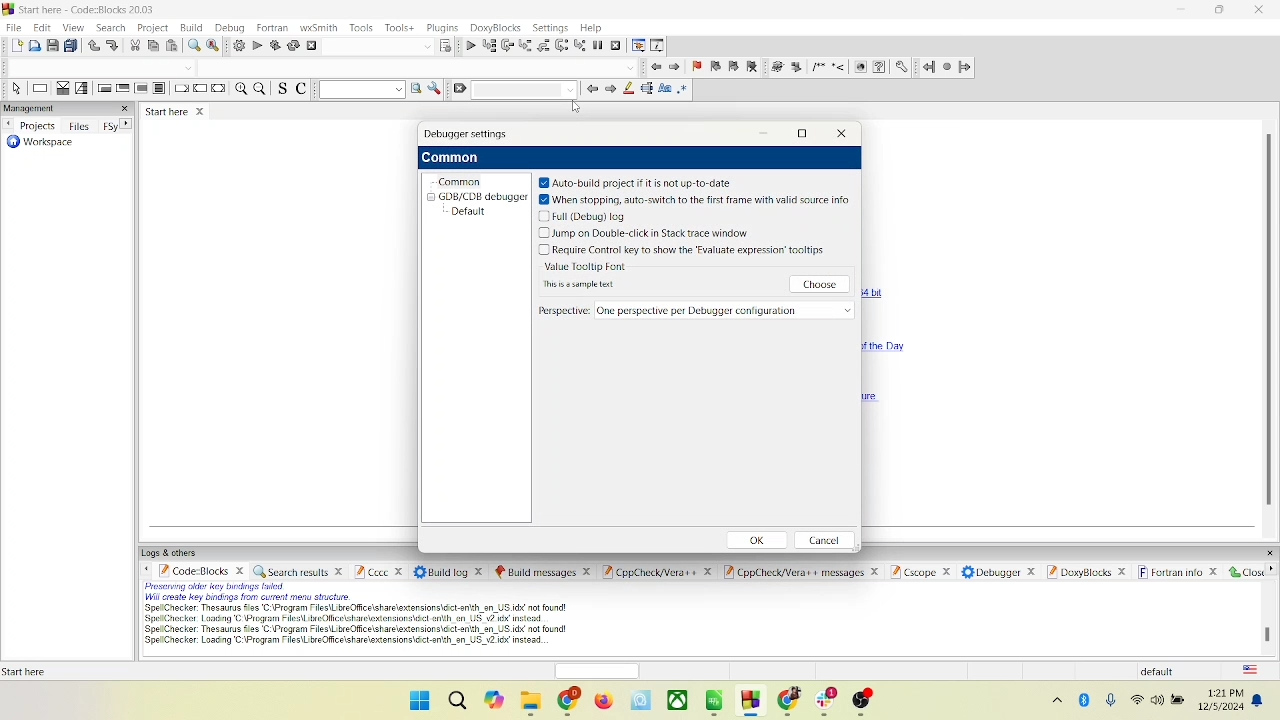  What do you see at coordinates (81, 88) in the screenshot?
I see `selection` at bounding box center [81, 88].